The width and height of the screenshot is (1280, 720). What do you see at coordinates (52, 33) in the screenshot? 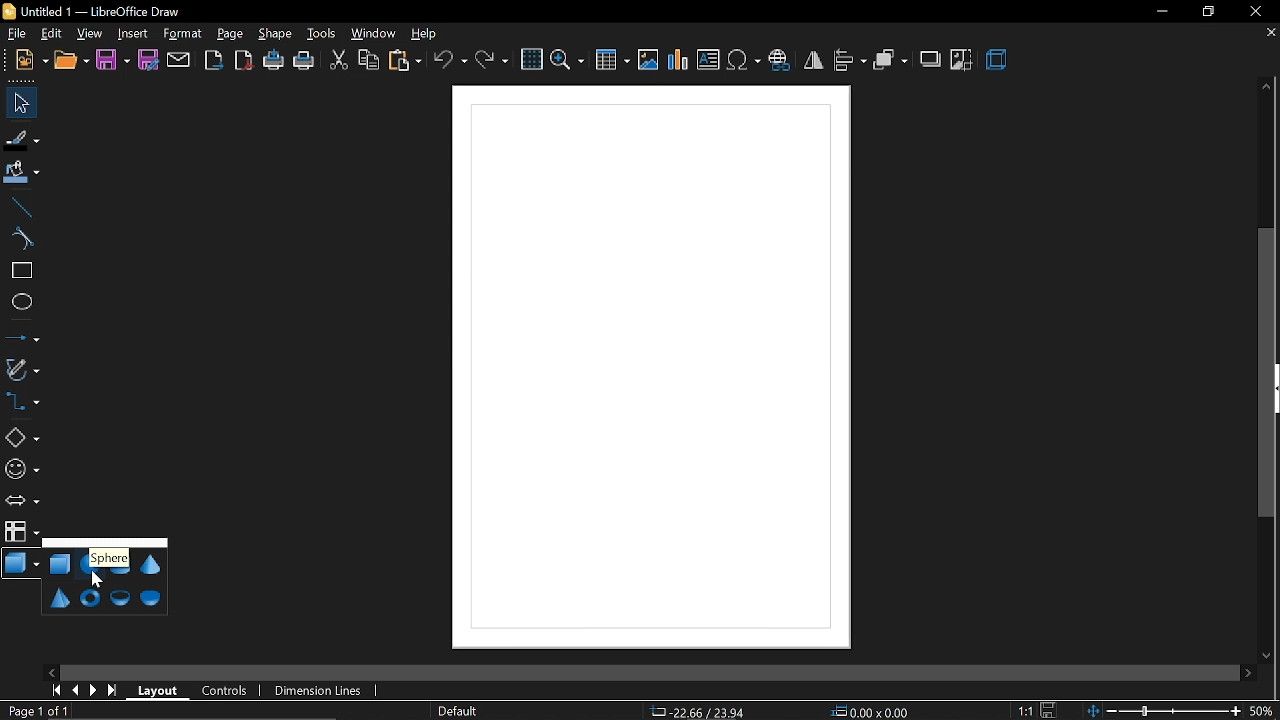
I see `edit` at bounding box center [52, 33].